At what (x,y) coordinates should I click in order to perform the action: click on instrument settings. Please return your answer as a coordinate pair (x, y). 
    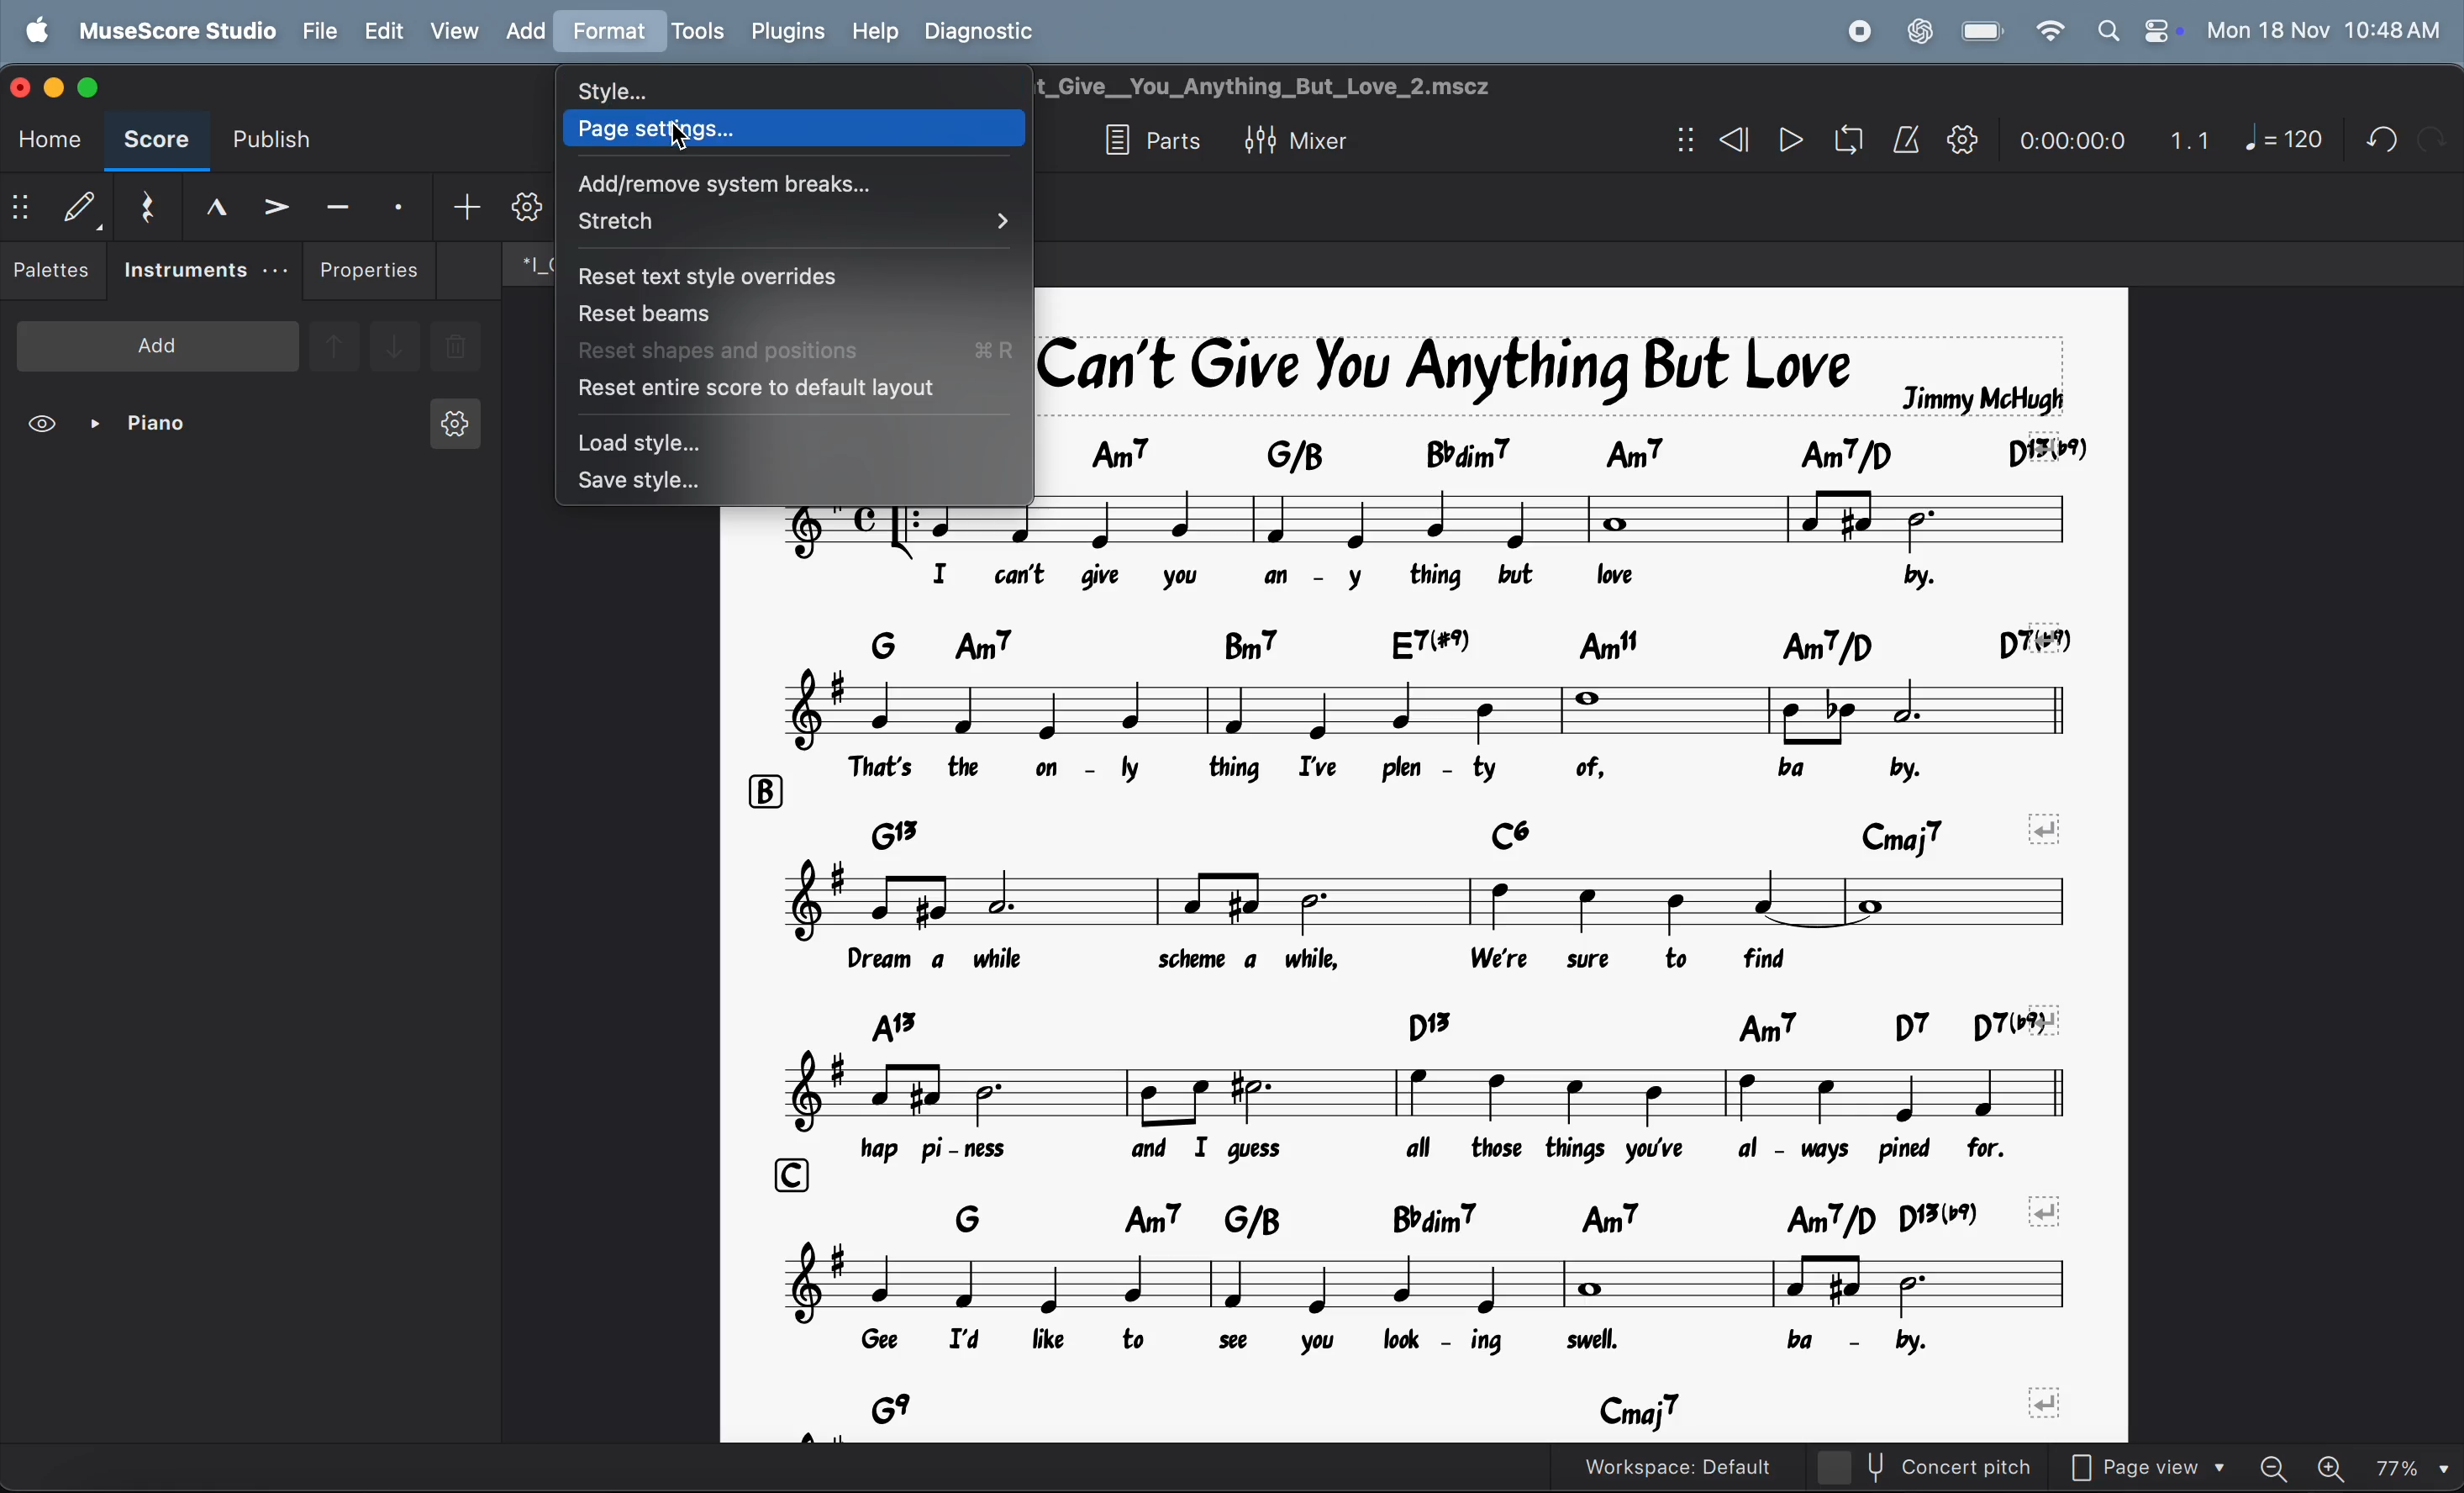
    Looking at the image, I should click on (452, 430).